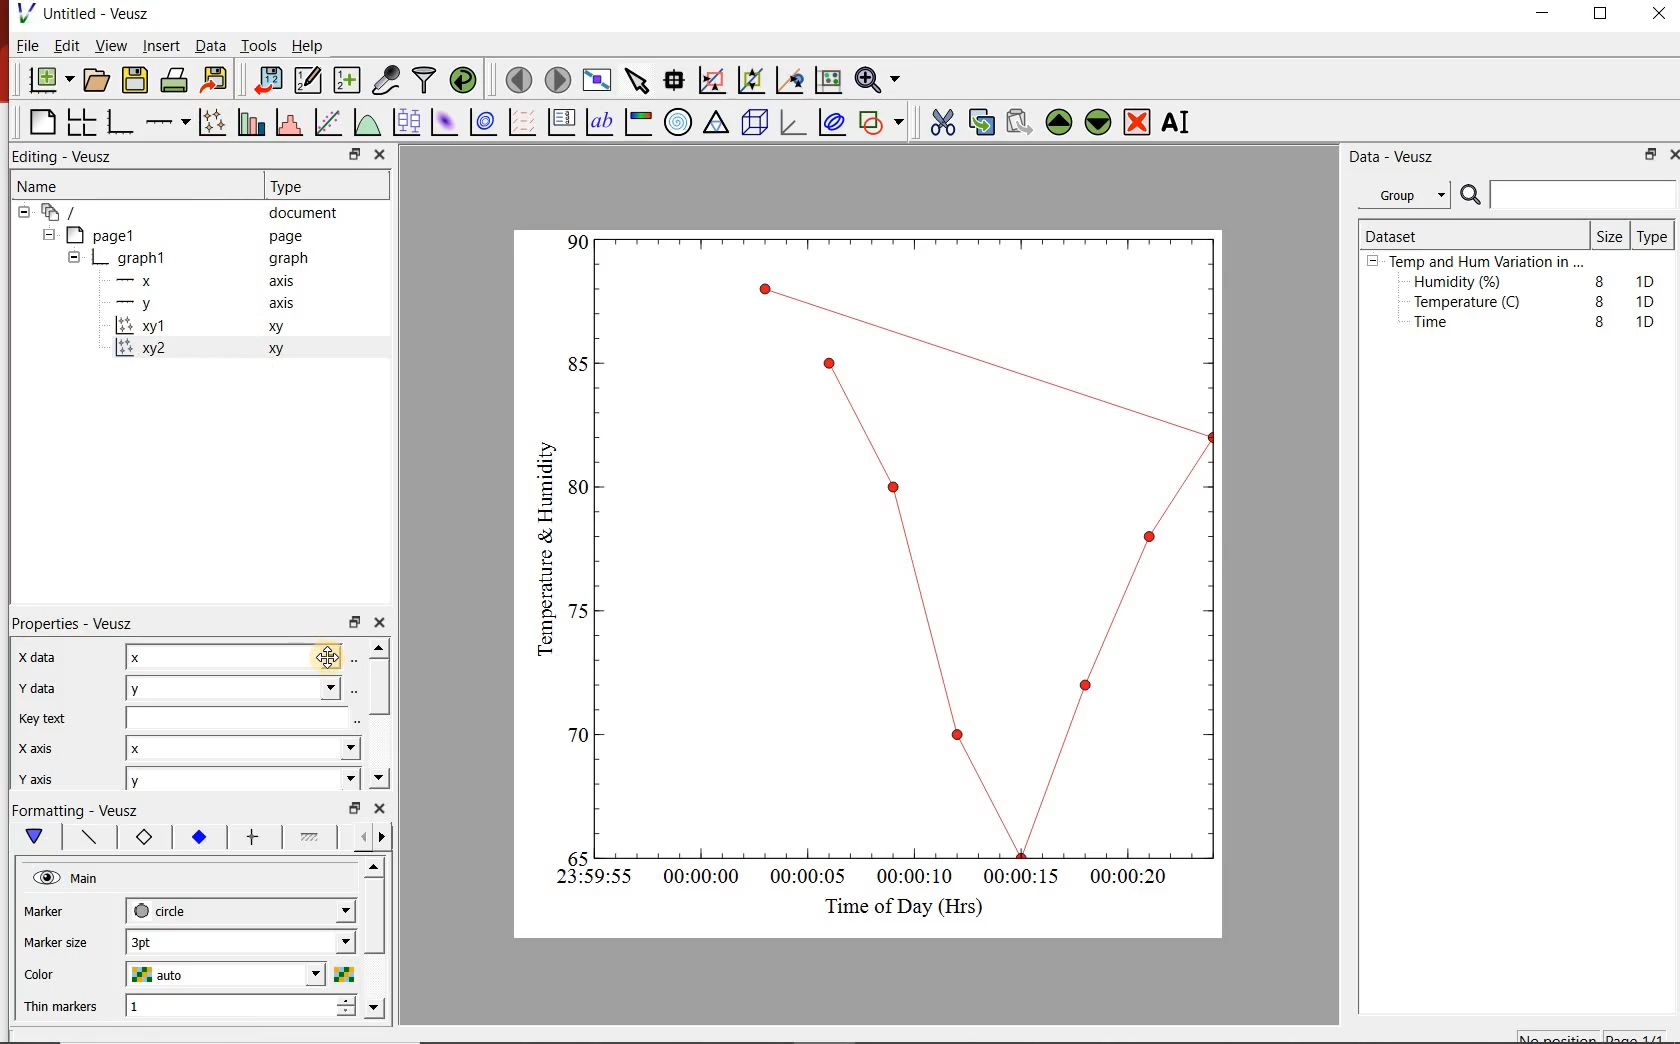 This screenshot has height=1044, width=1680. What do you see at coordinates (301, 656) in the screenshot?
I see `x data dropdown` at bounding box center [301, 656].